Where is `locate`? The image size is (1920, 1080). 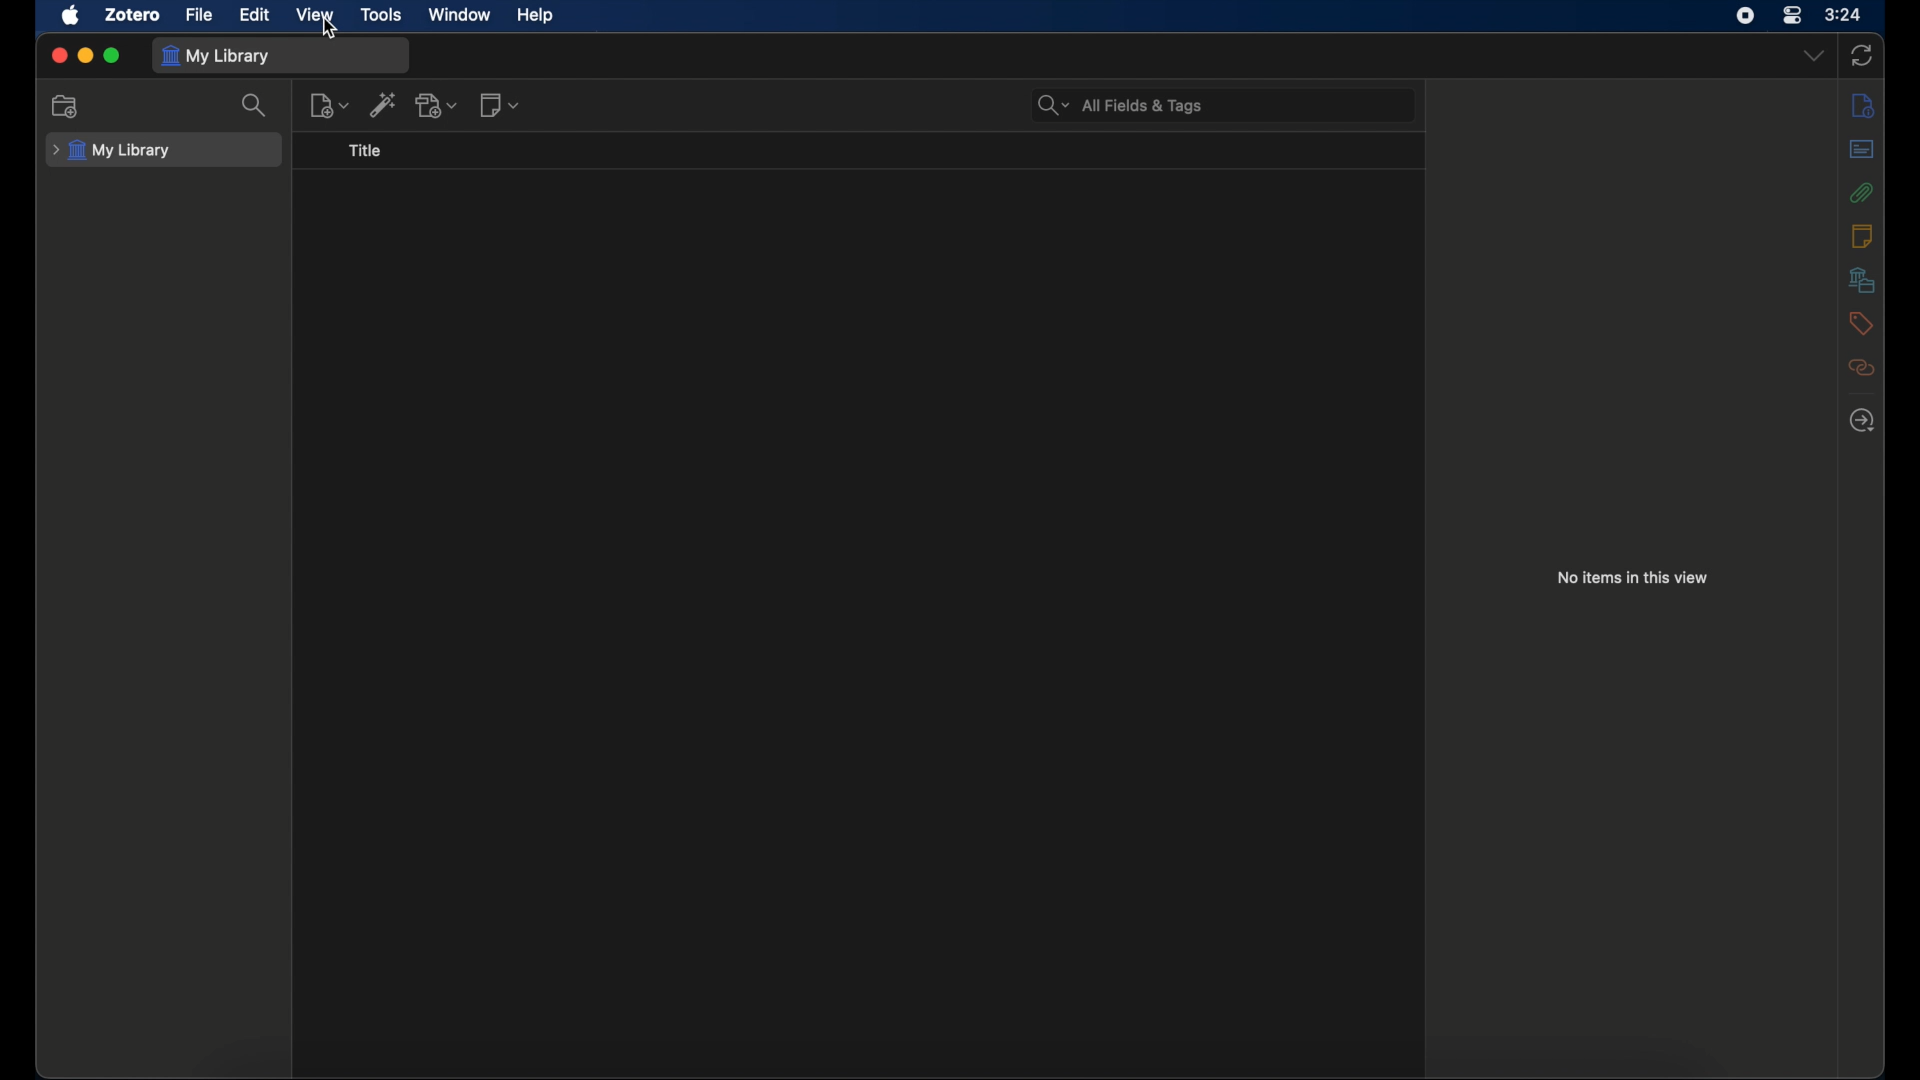 locate is located at coordinates (1860, 421).